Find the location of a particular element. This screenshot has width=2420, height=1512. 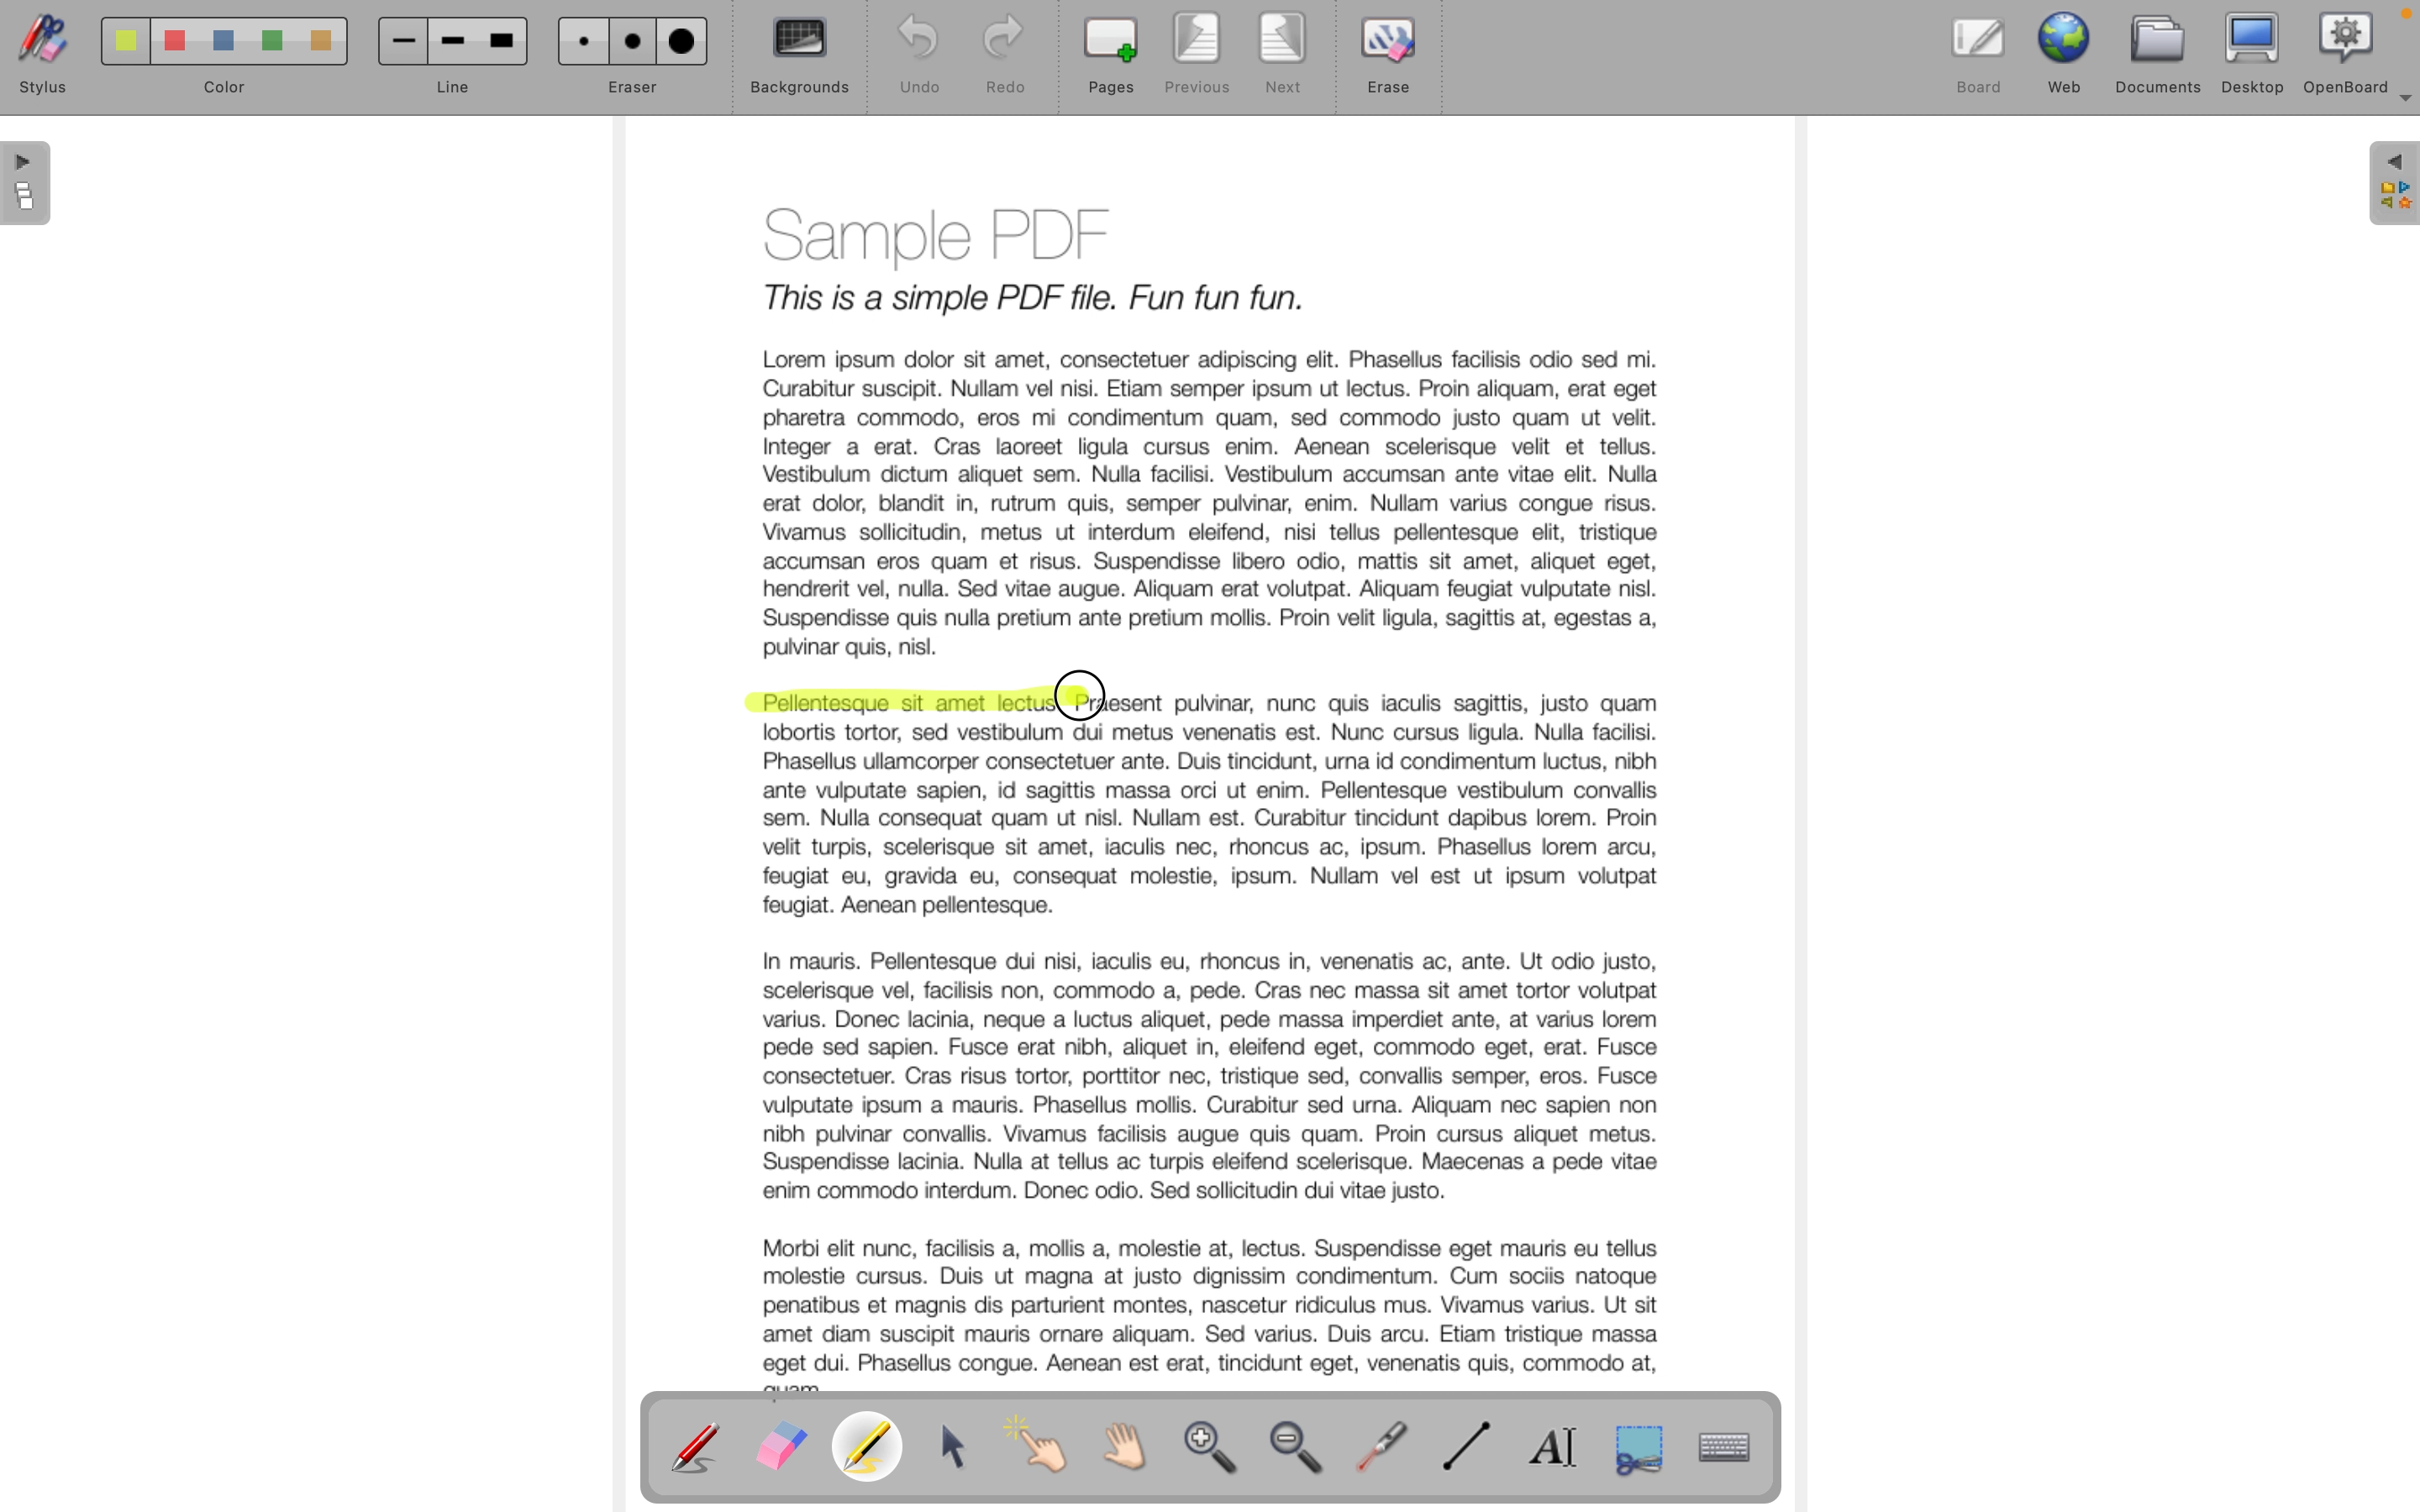

display virtual keyboard is located at coordinates (1743, 1447).